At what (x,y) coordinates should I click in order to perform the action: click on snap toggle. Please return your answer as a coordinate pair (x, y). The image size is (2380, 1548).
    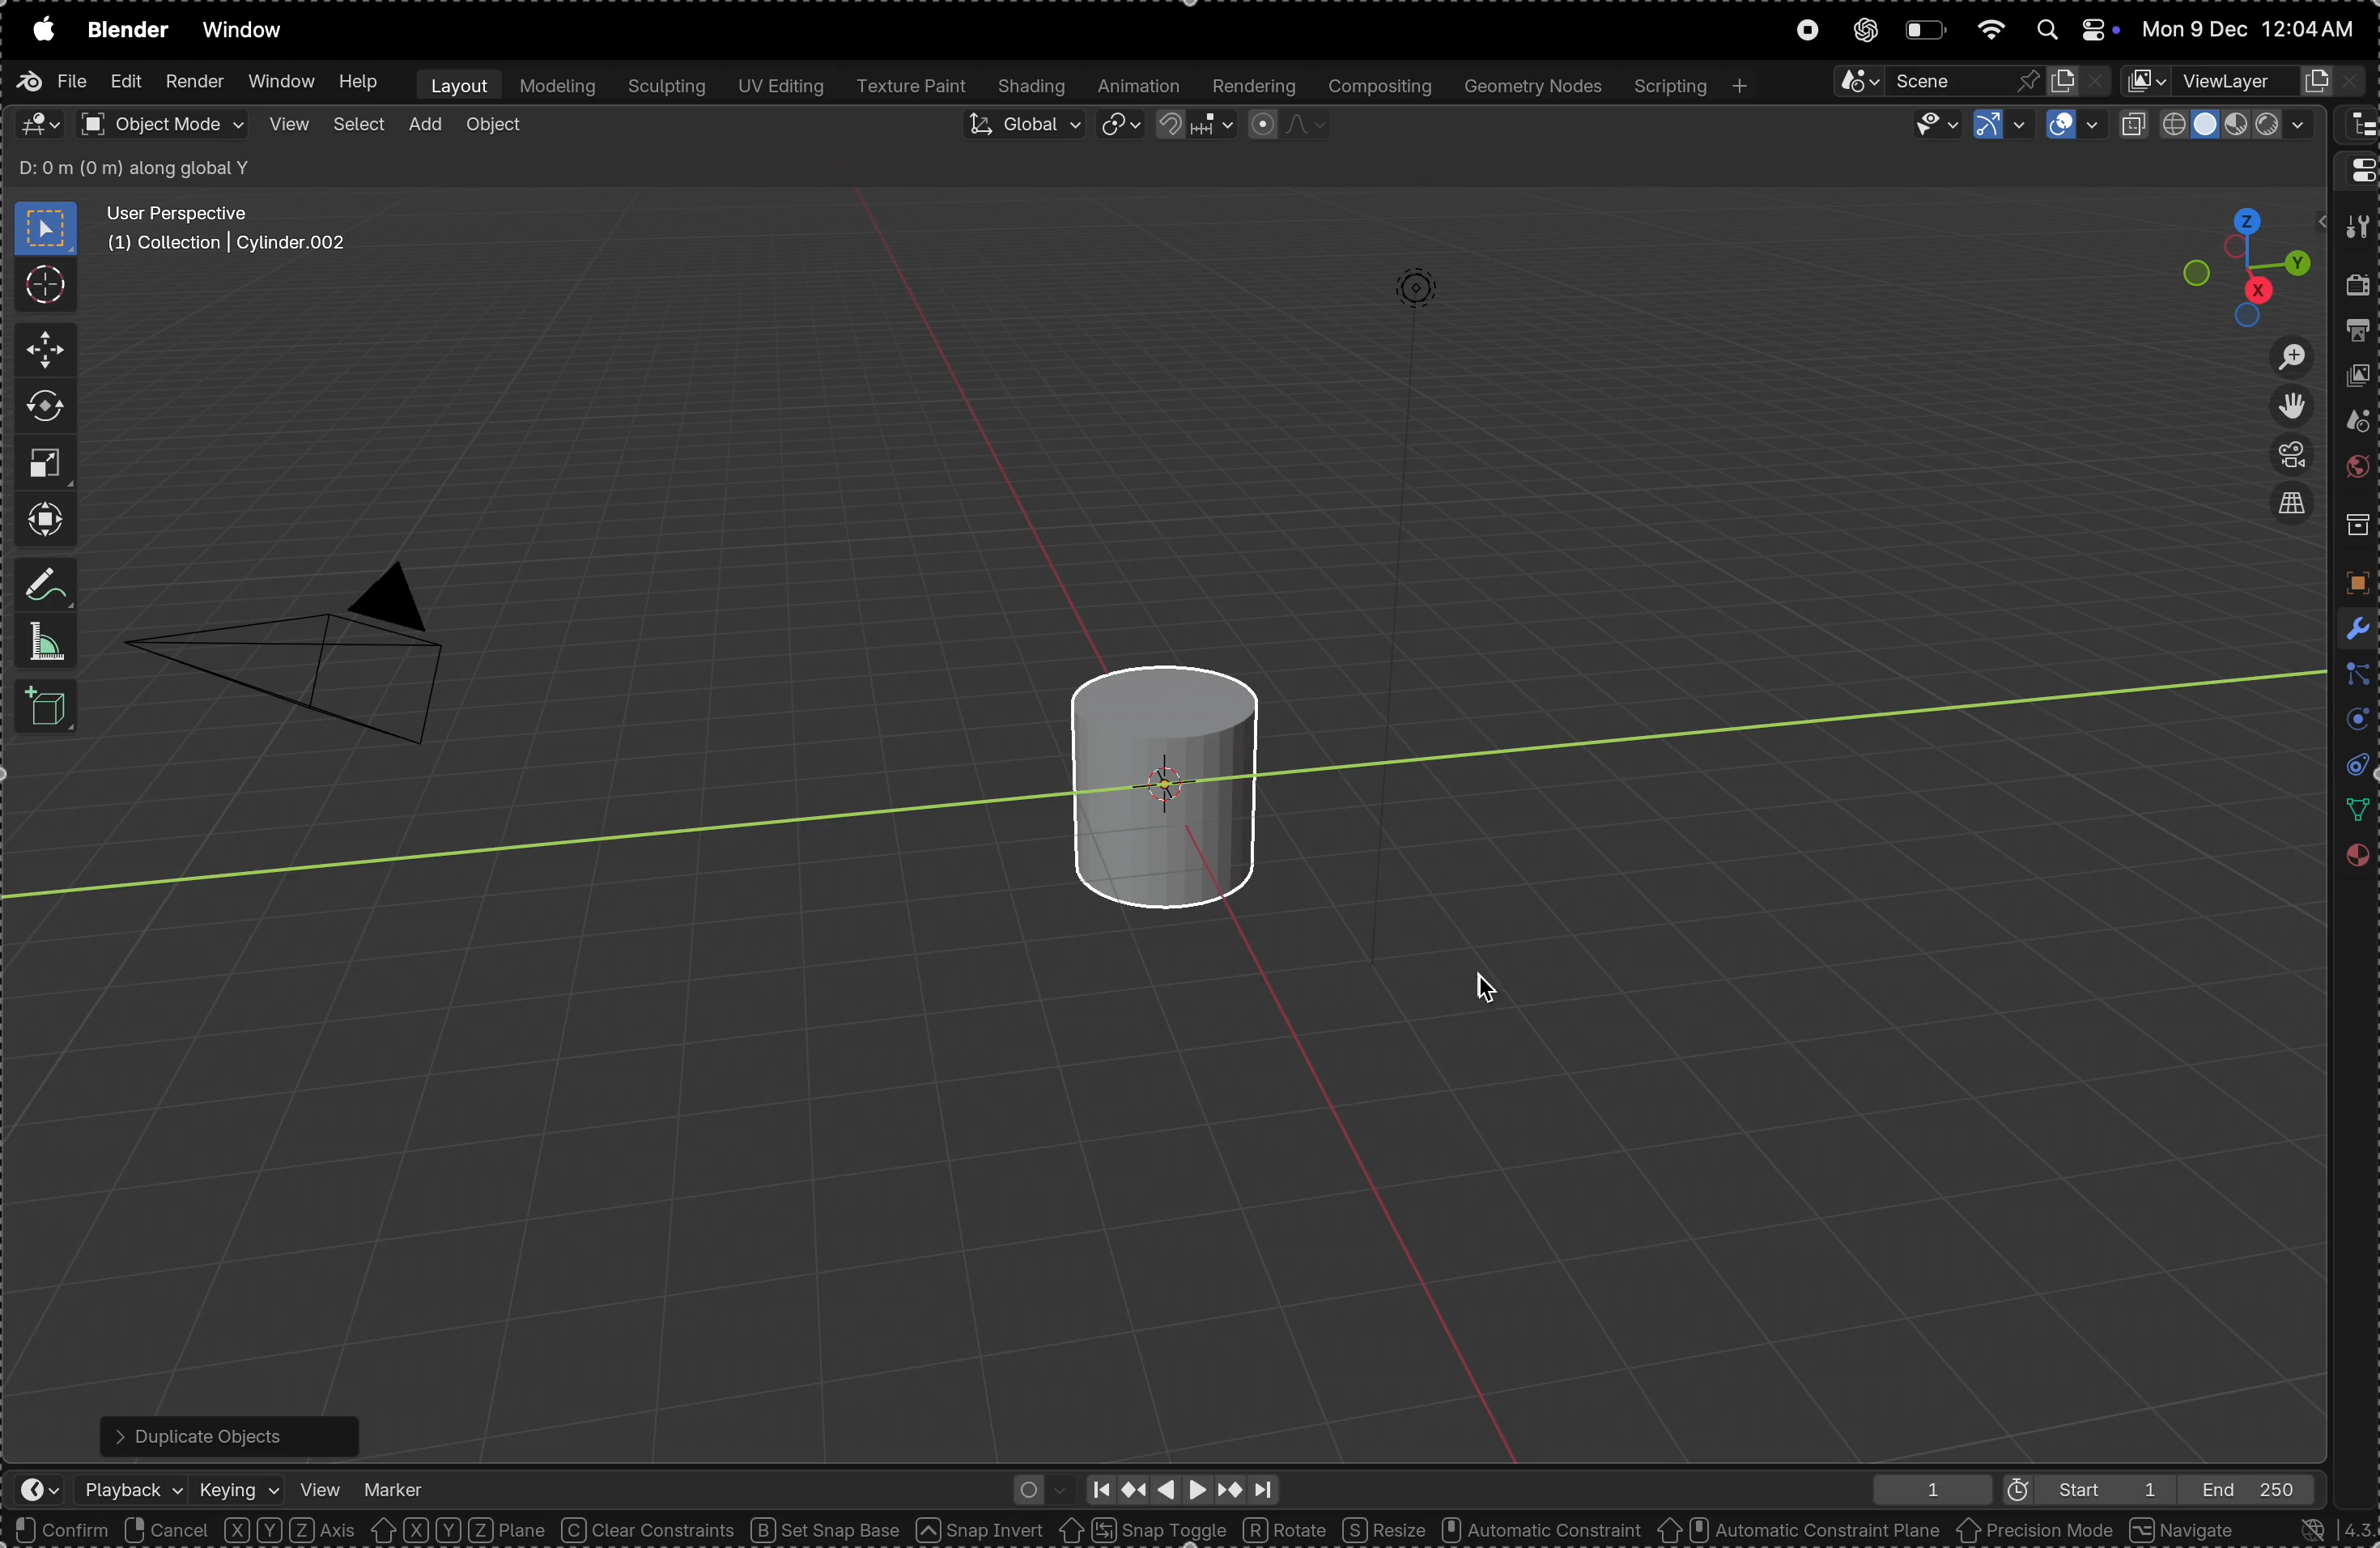
    Looking at the image, I should click on (1142, 1529).